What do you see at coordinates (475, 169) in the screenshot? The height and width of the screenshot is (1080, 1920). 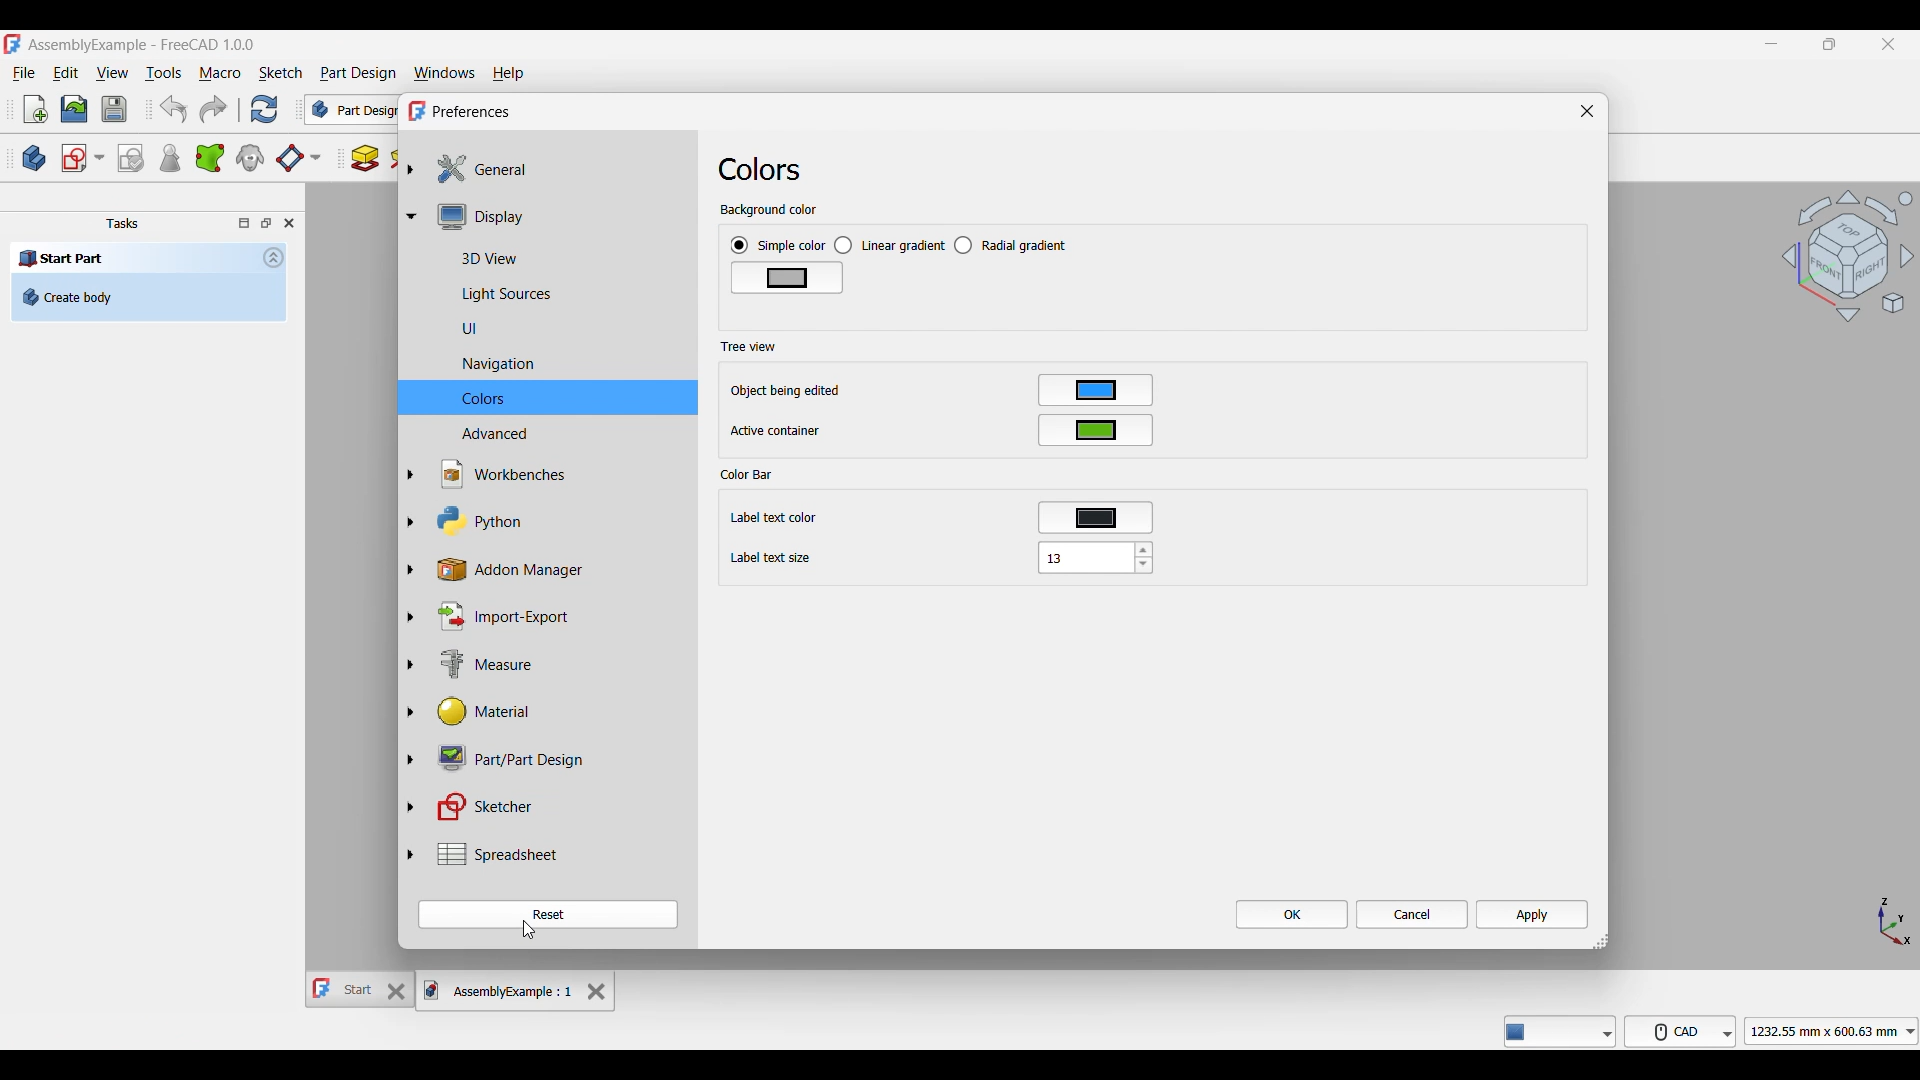 I see `General settings` at bounding box center [475, 169].